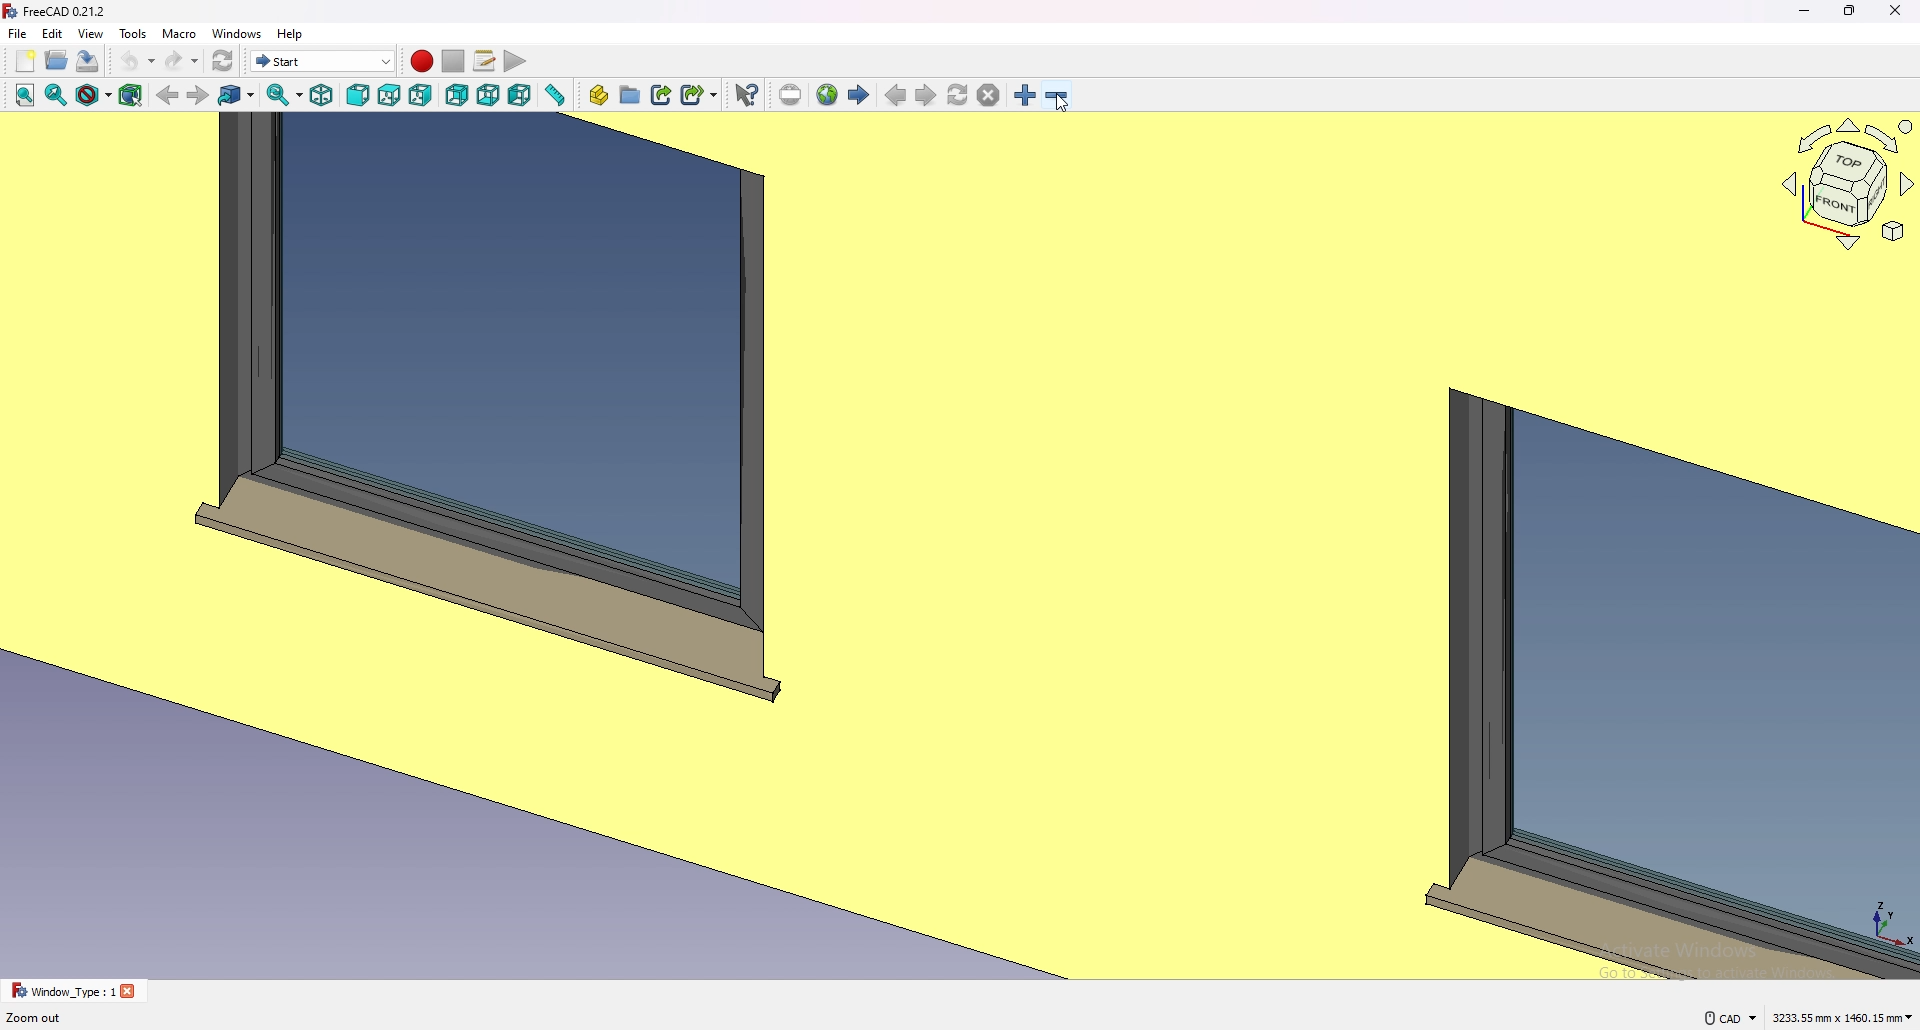  Describe the element at coordinates (322, 60) in the screenshot. I see `switch between workbenches` at that location.